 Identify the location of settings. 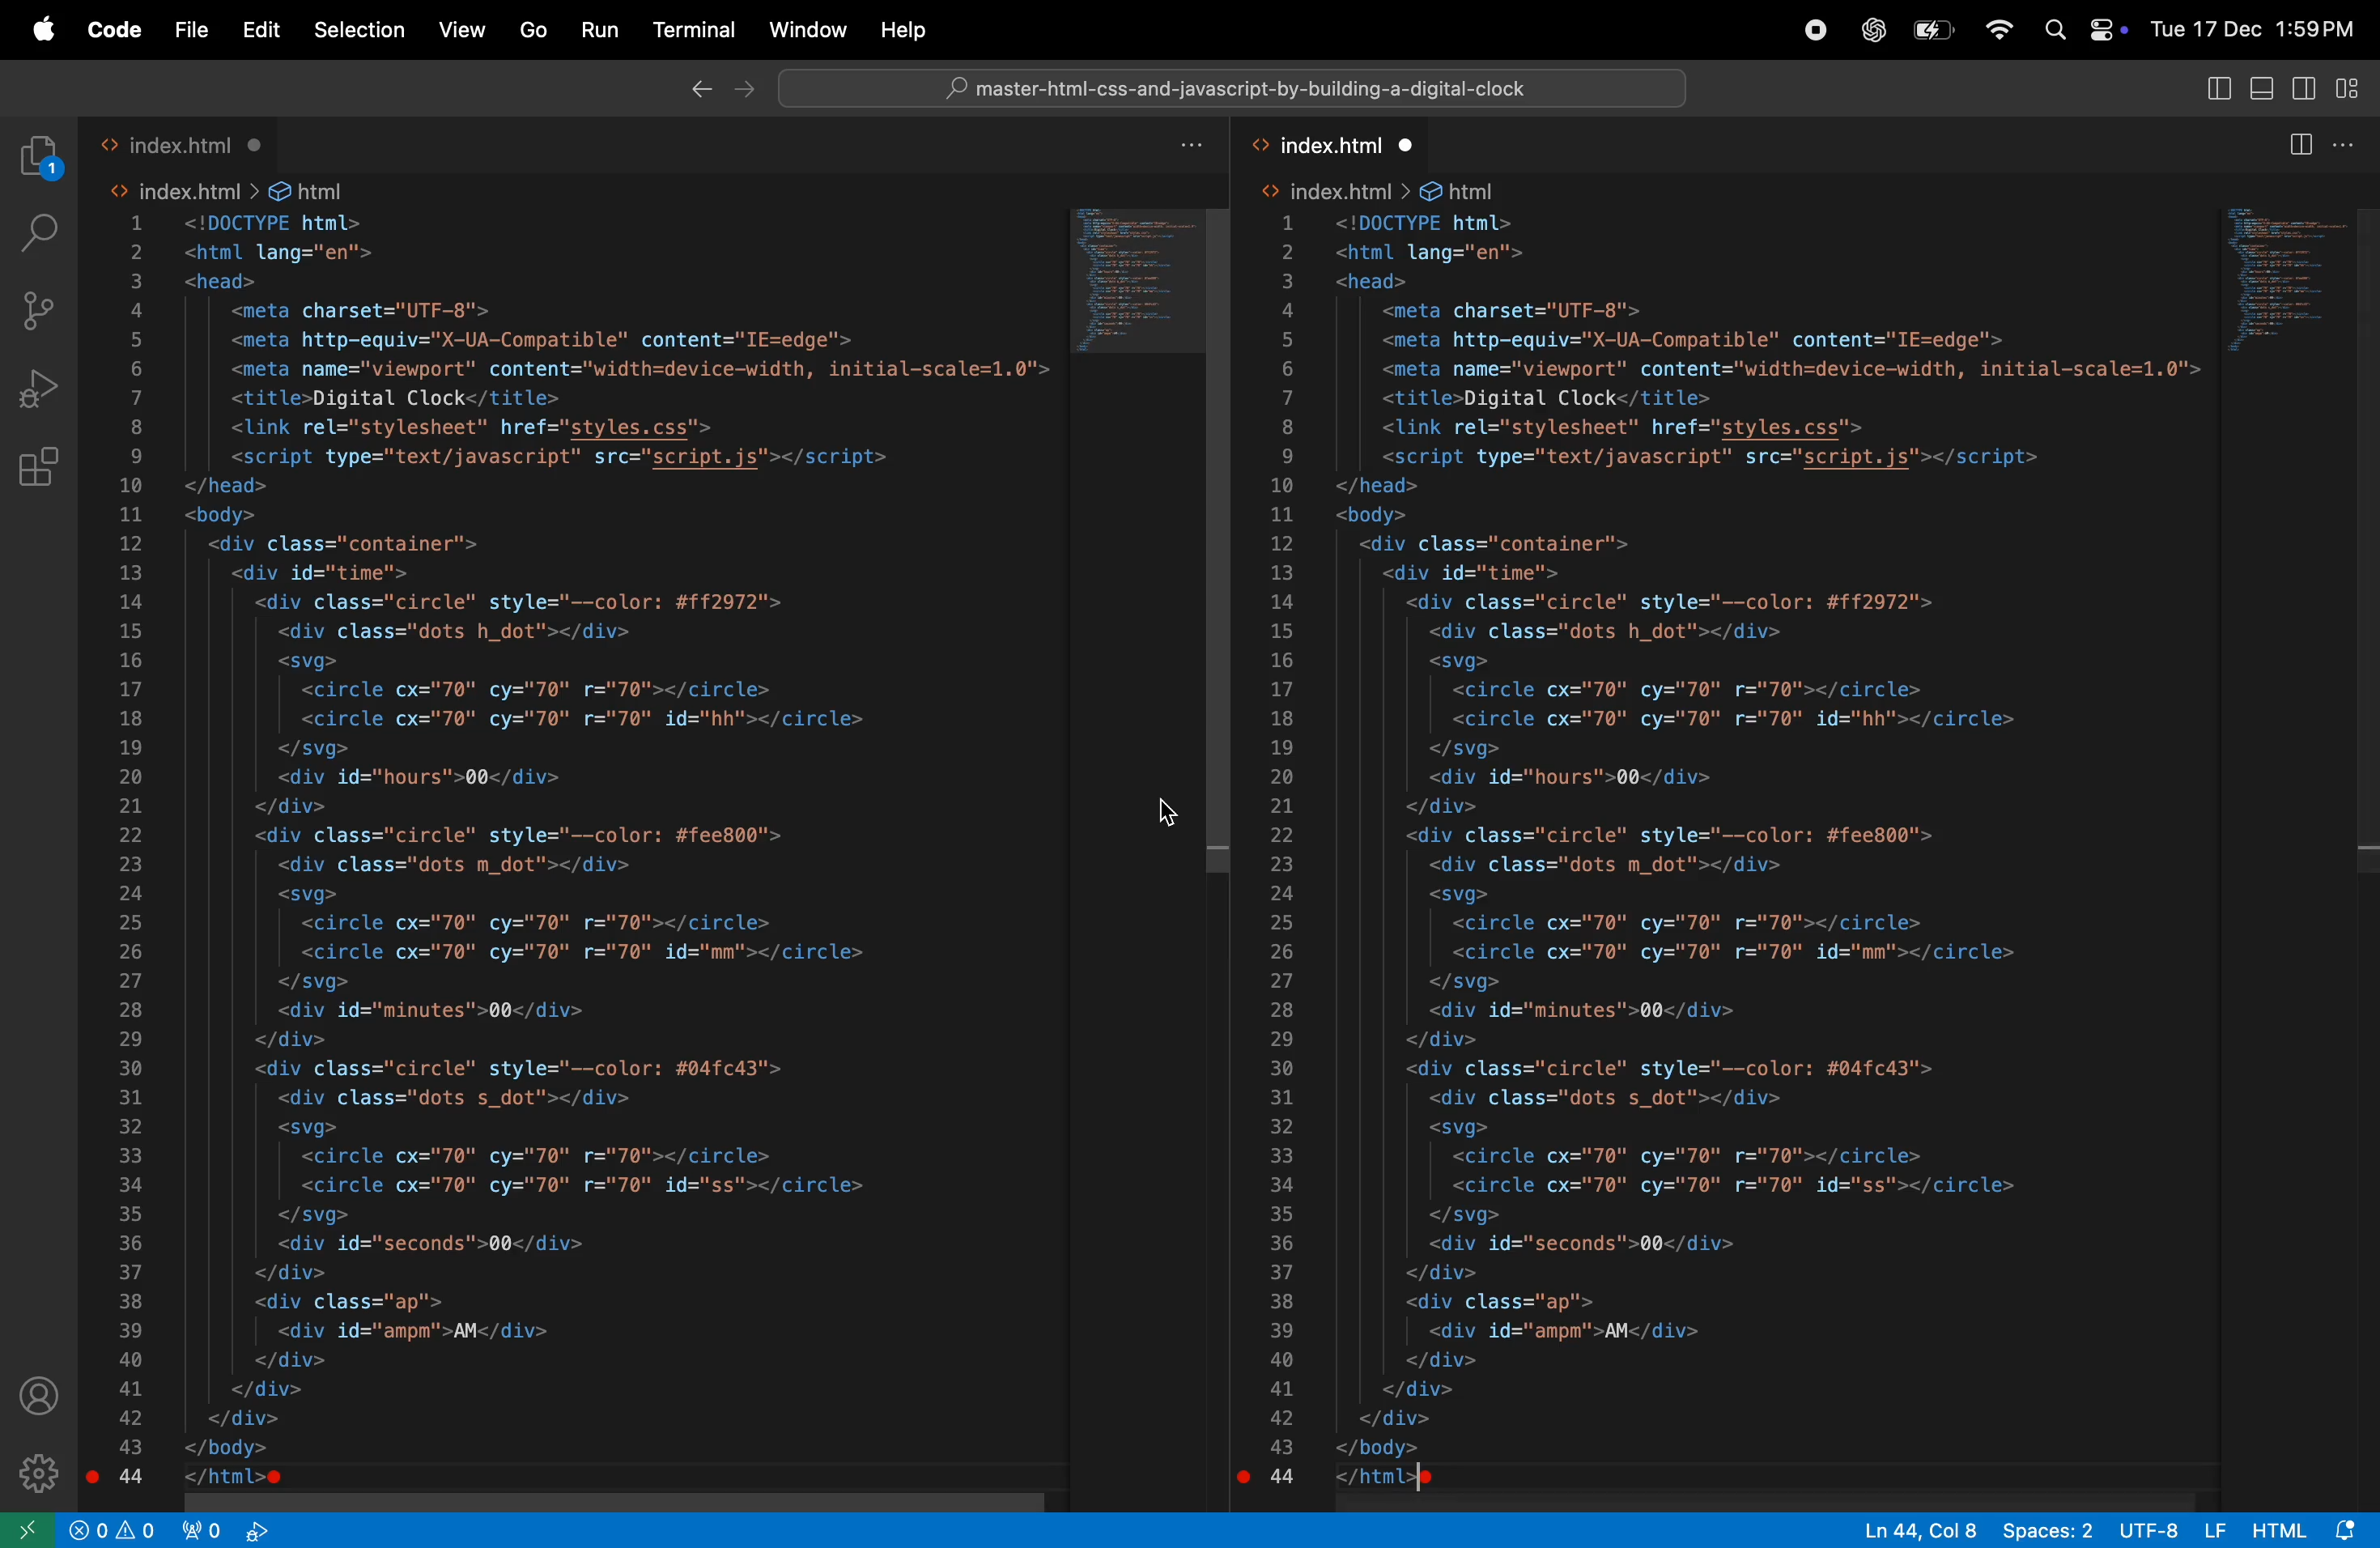
(39, 1468).